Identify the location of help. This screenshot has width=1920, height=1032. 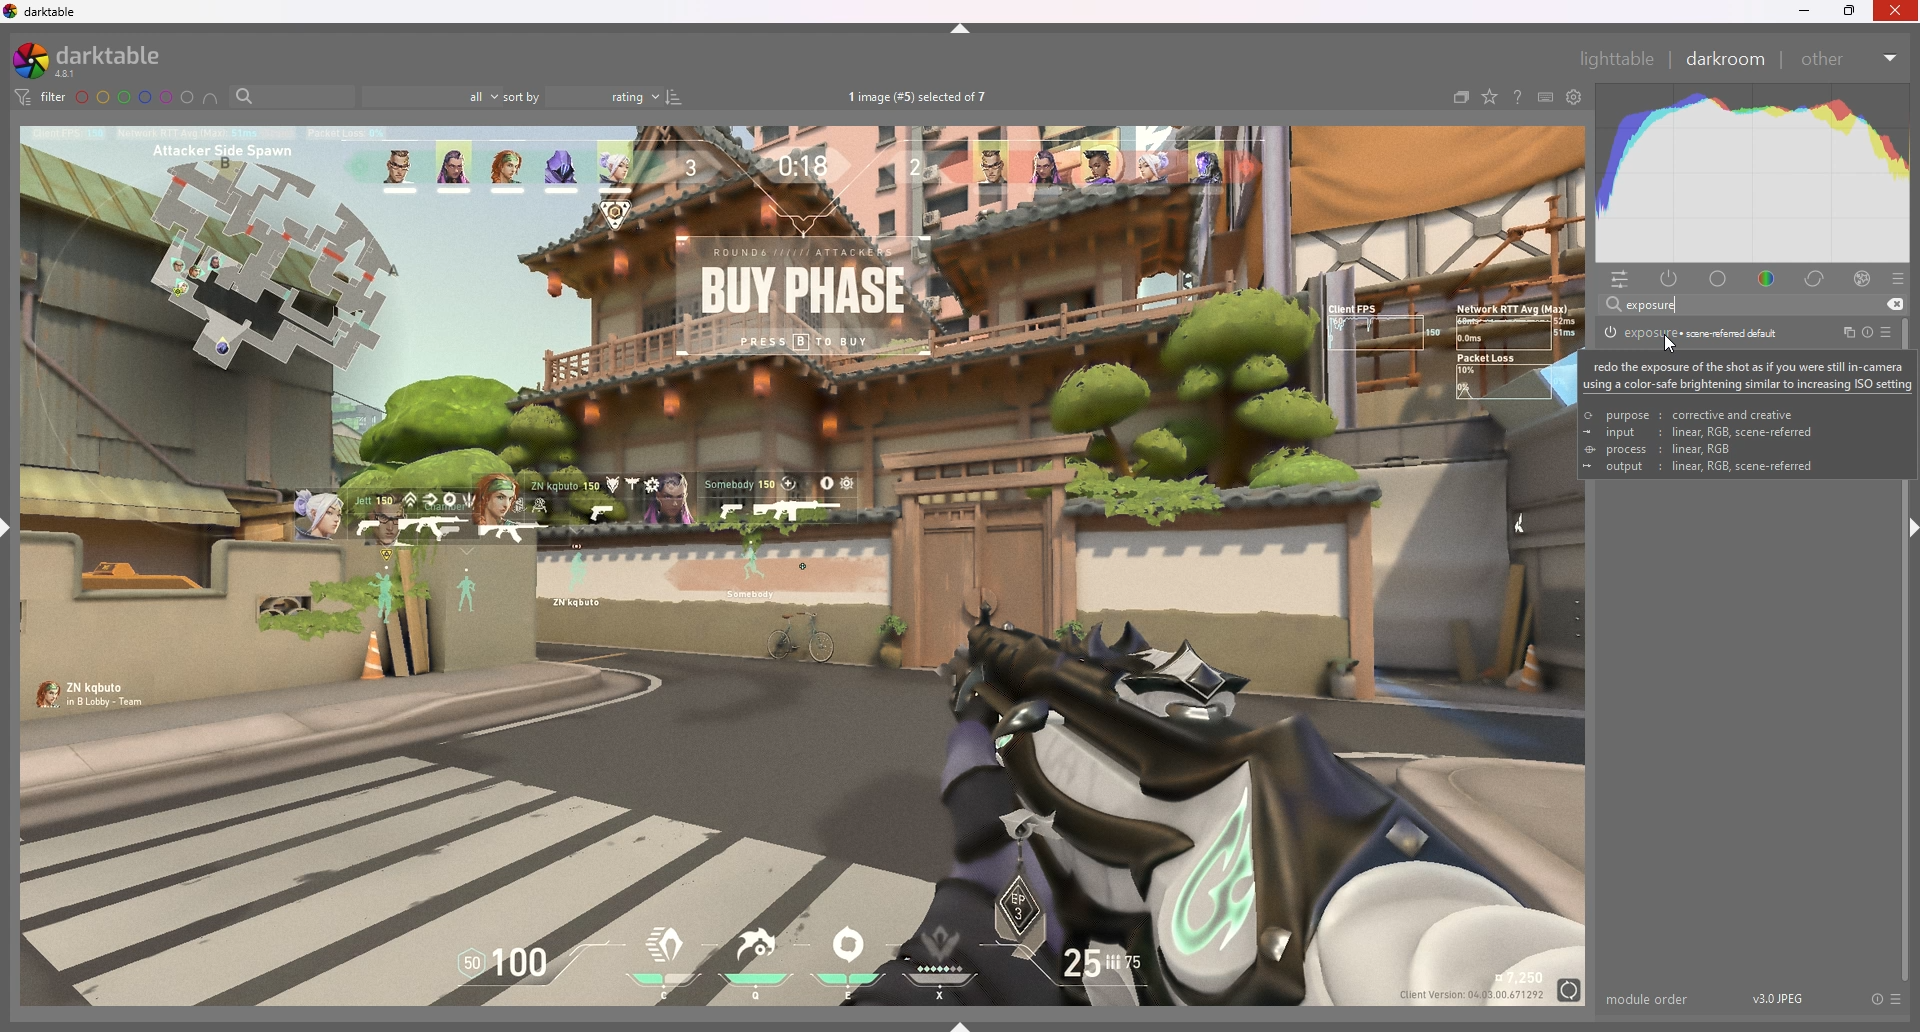
(1515, 97).